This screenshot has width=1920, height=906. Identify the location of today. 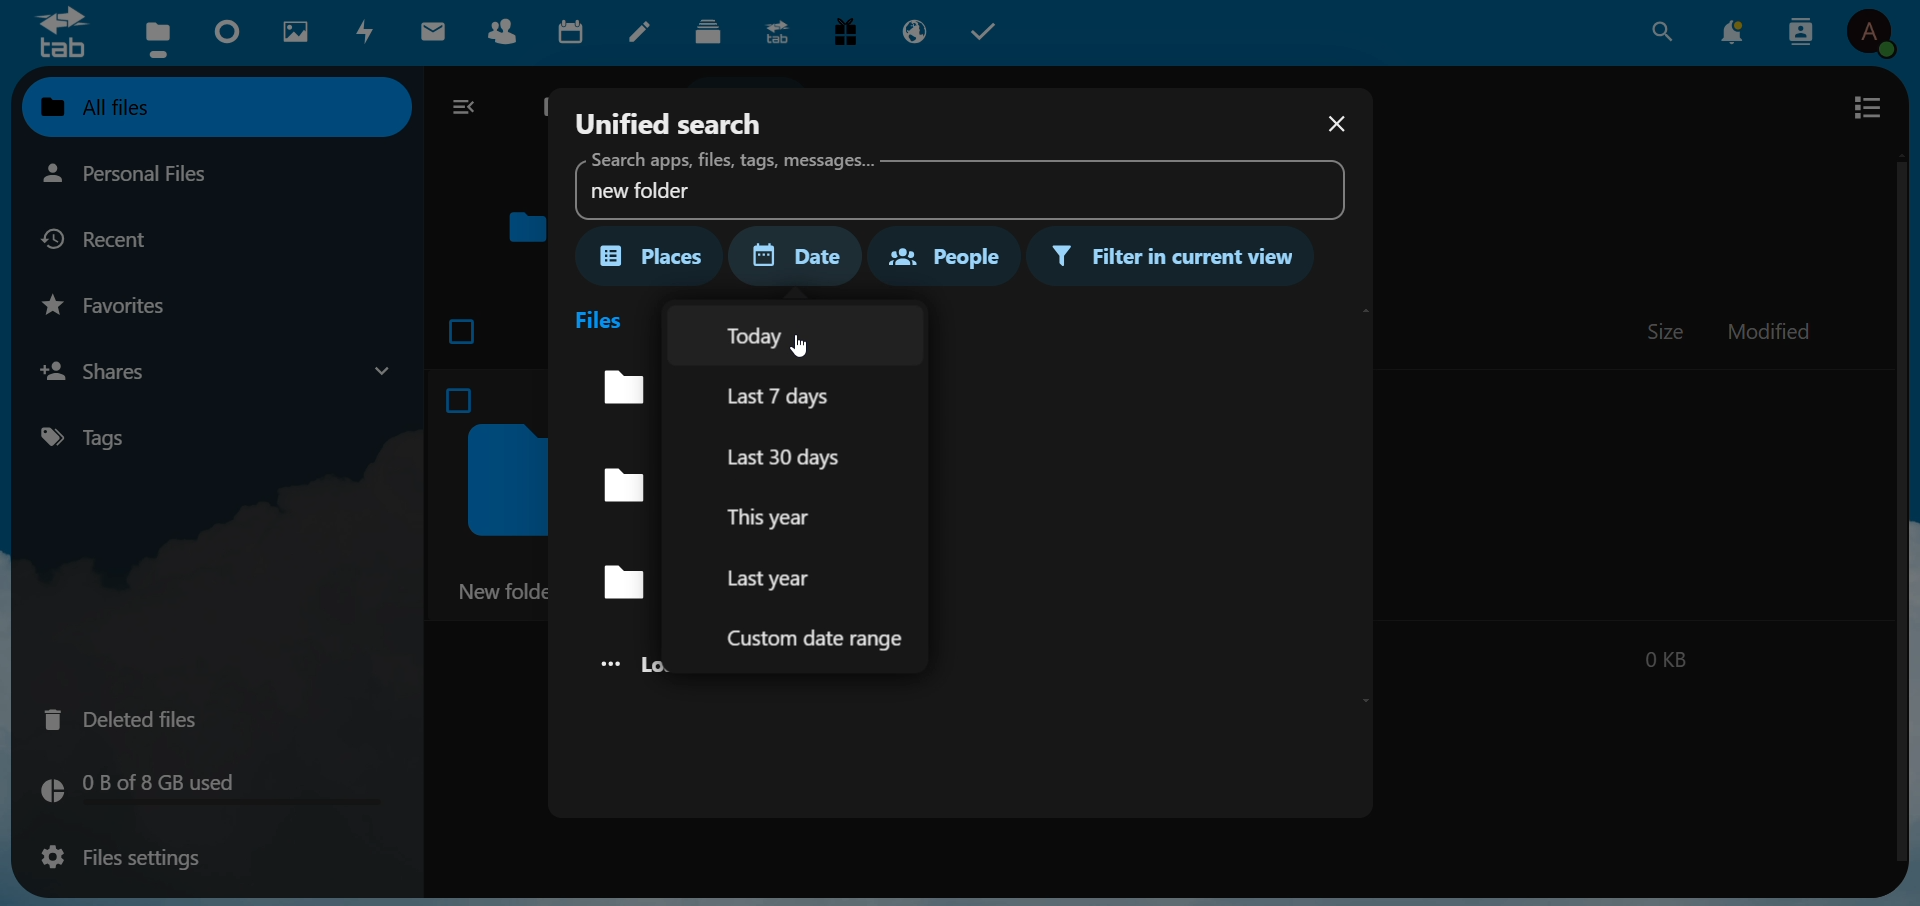
(775, 335).